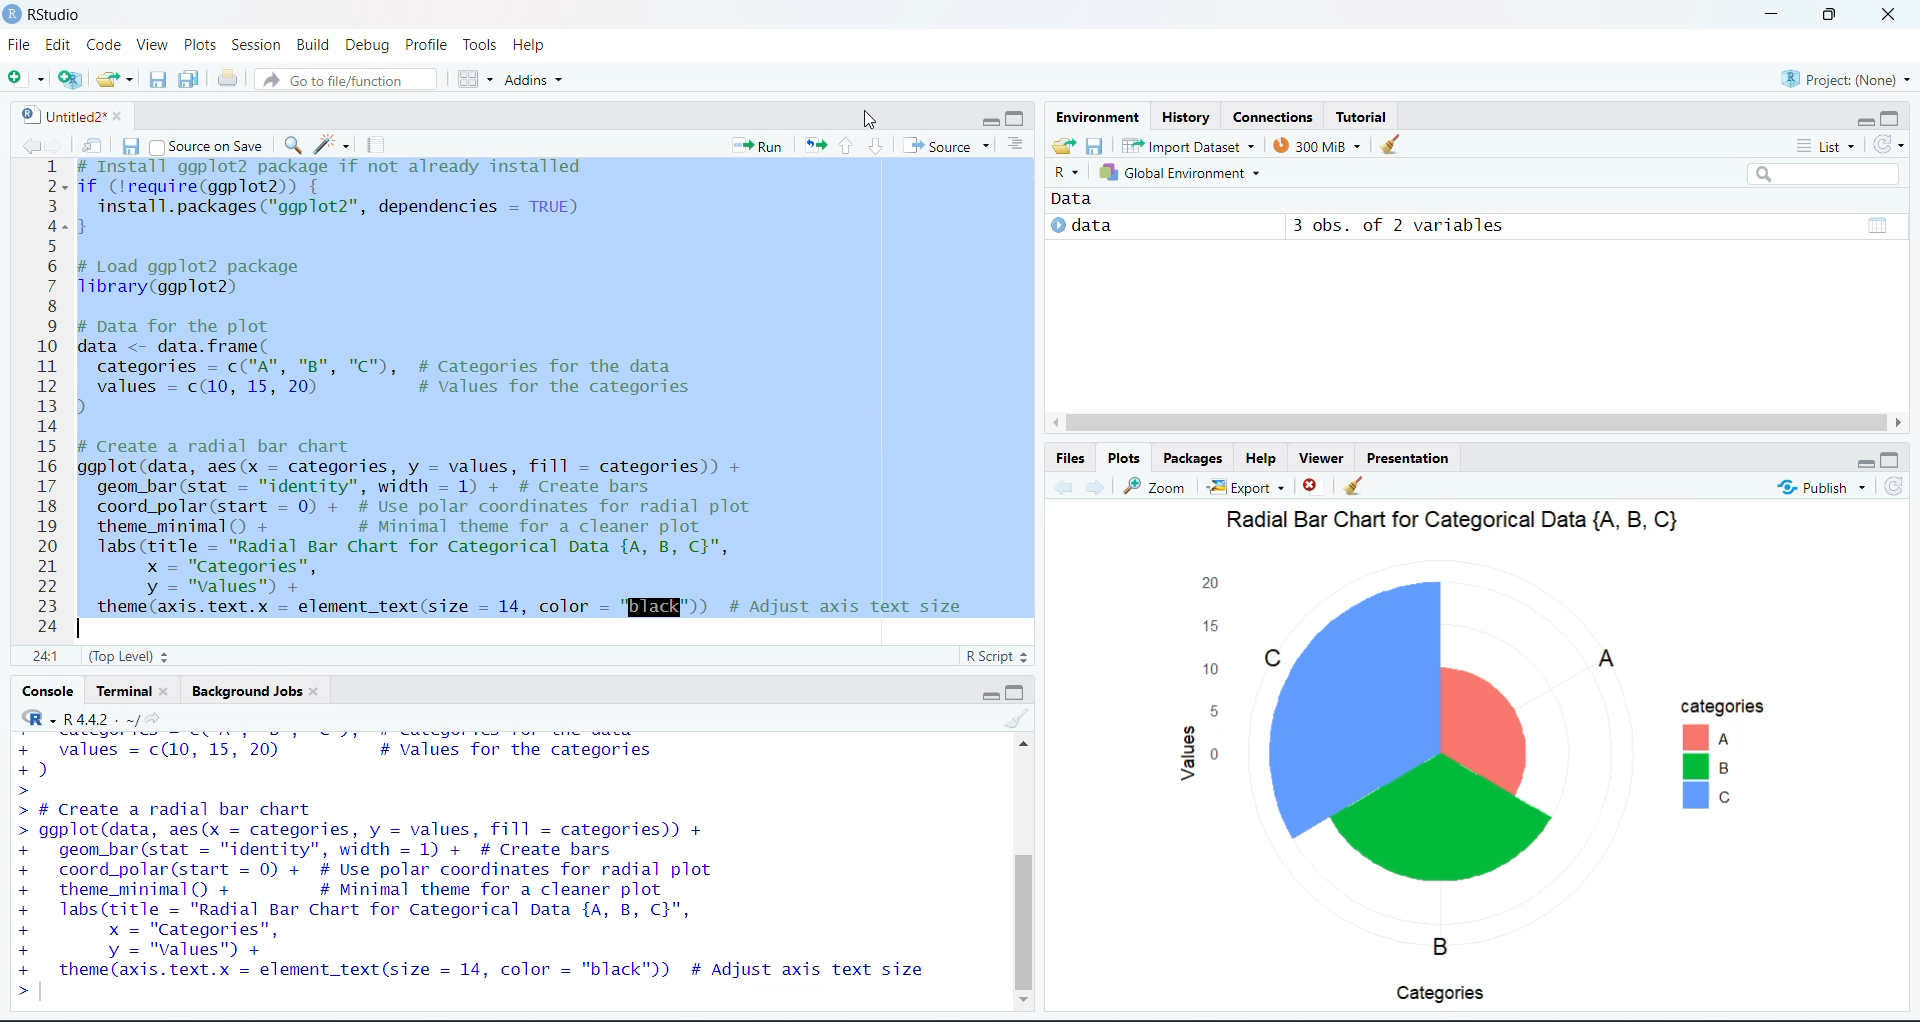  What do you see at coordinates (1820, 488) in the screenshot?
I see `Publish ` at bounding box center [1820, 488].